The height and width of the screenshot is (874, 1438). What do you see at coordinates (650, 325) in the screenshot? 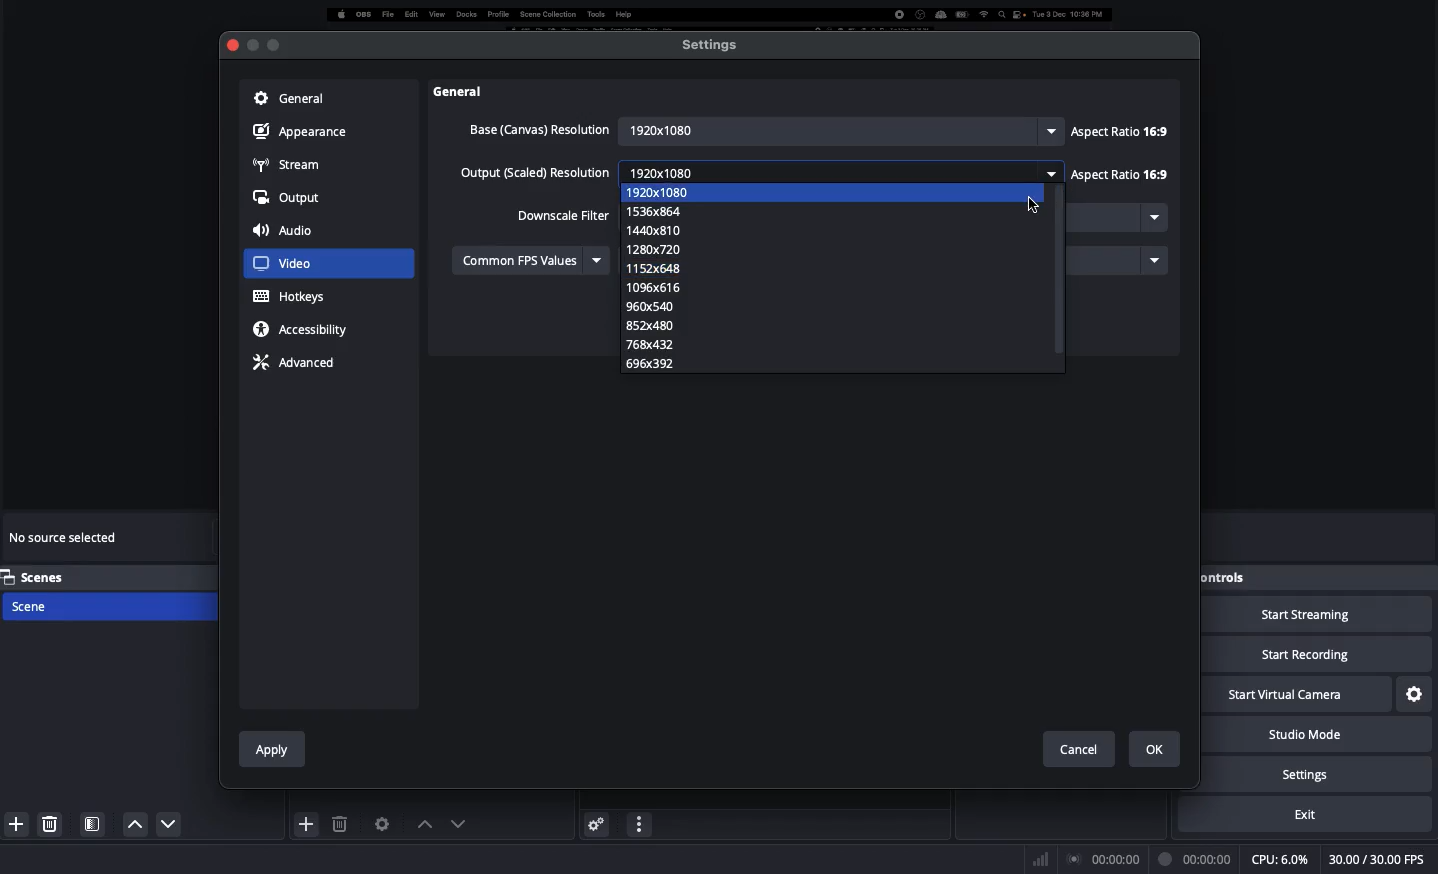
I see `852x480` at bounding box center [650, 325].